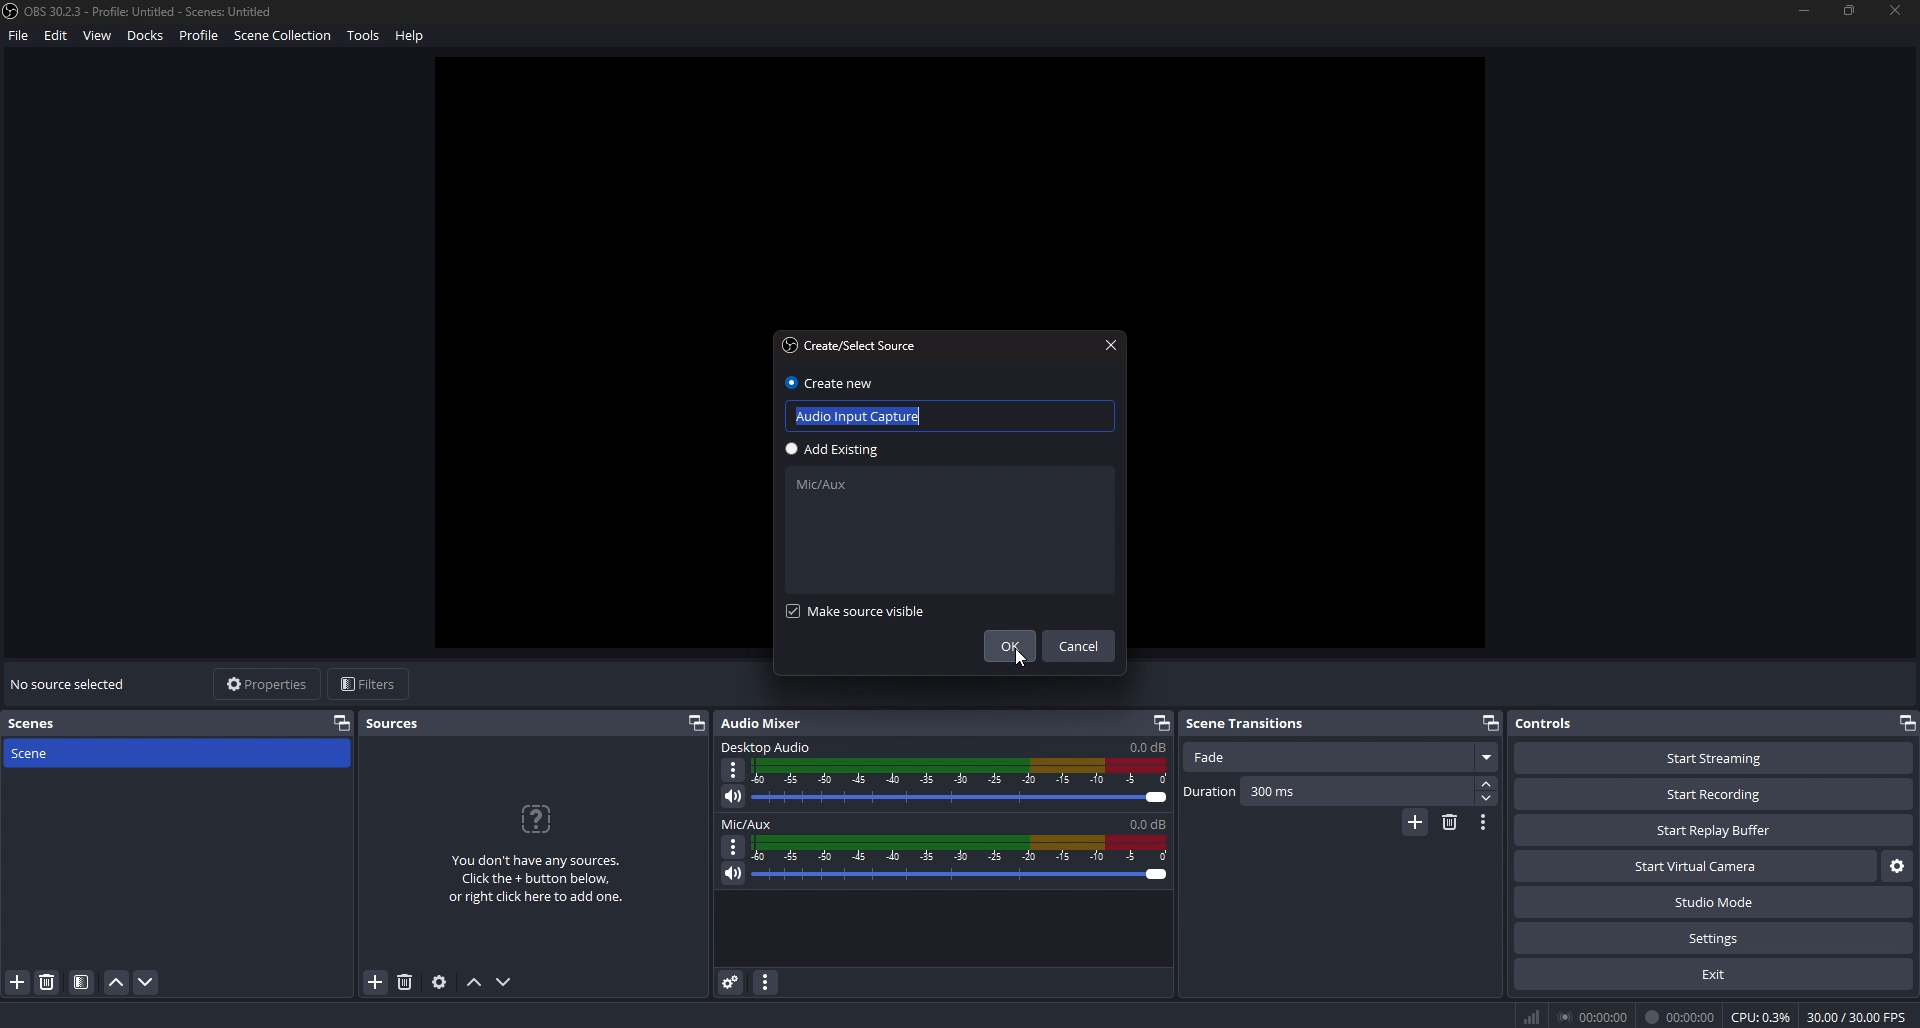  What do you see at coordinates (57, 39) in the screenshot?
I see `Edit` at bounding box center [57, 39].